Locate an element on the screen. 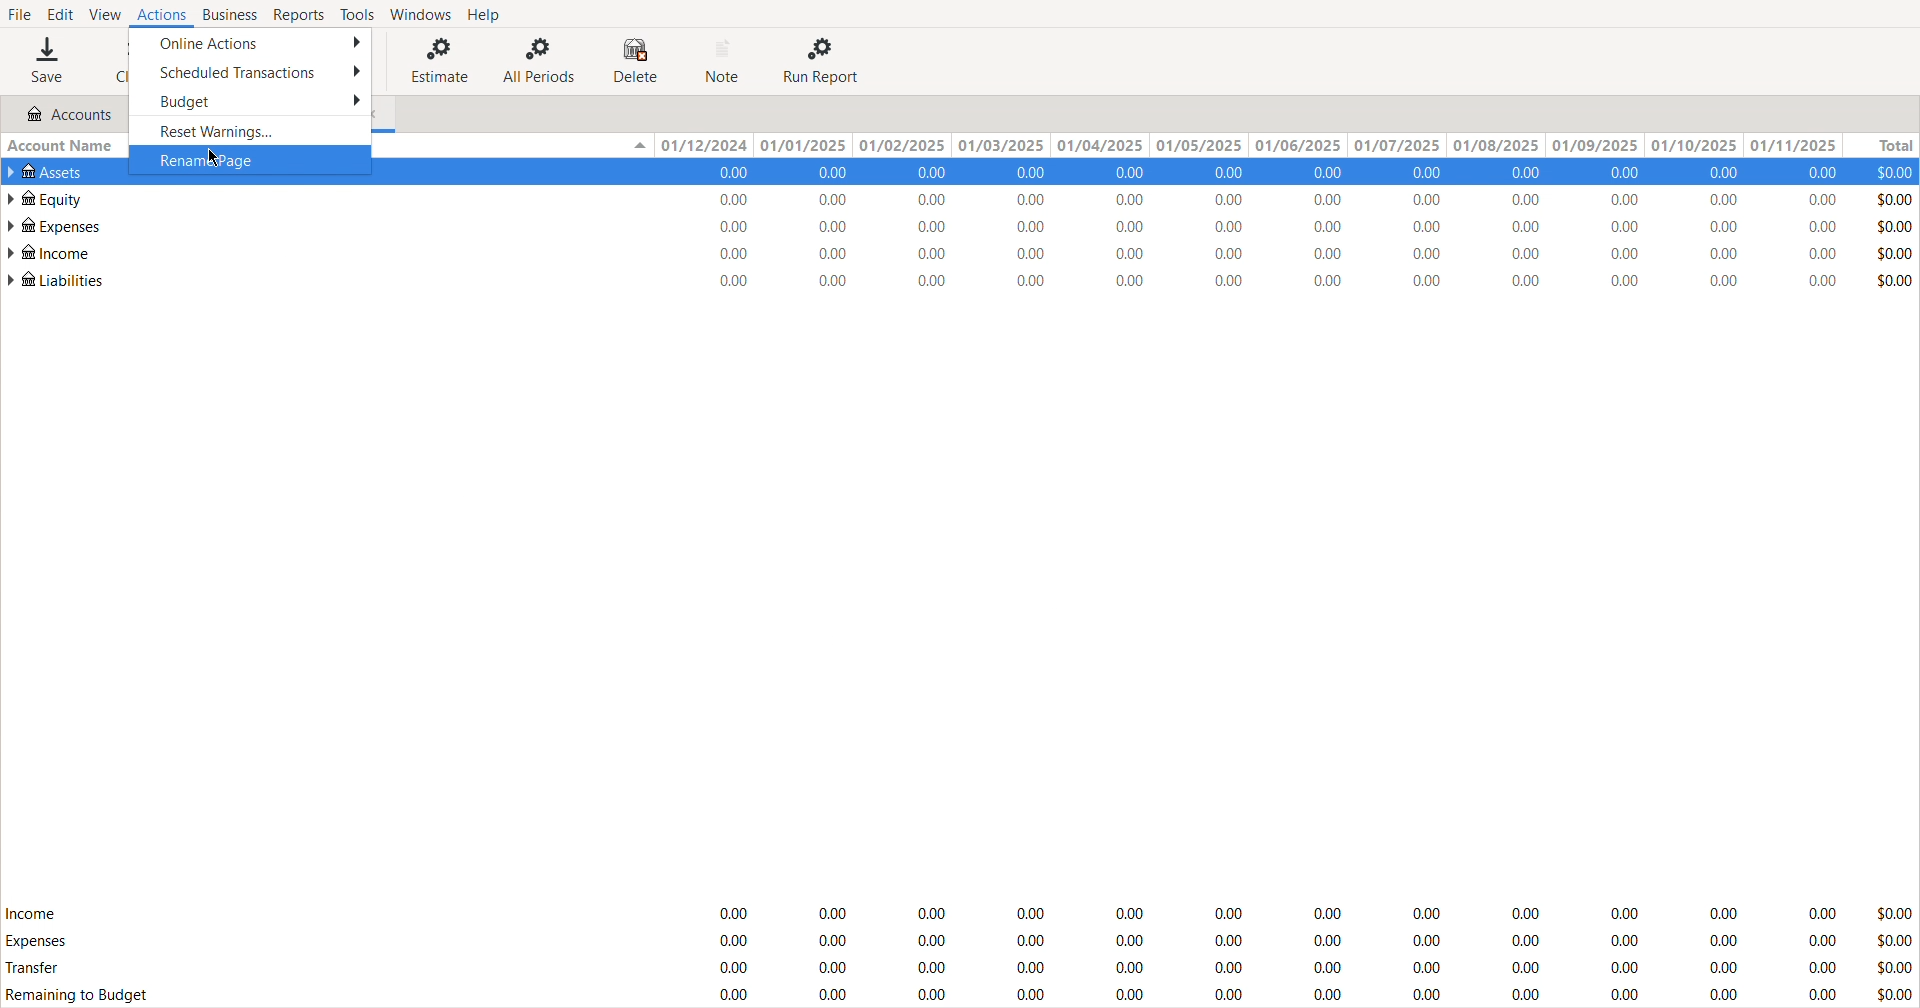 This screenshot has width=1920, height=1008. Values is located at coordinates (1309, 949).